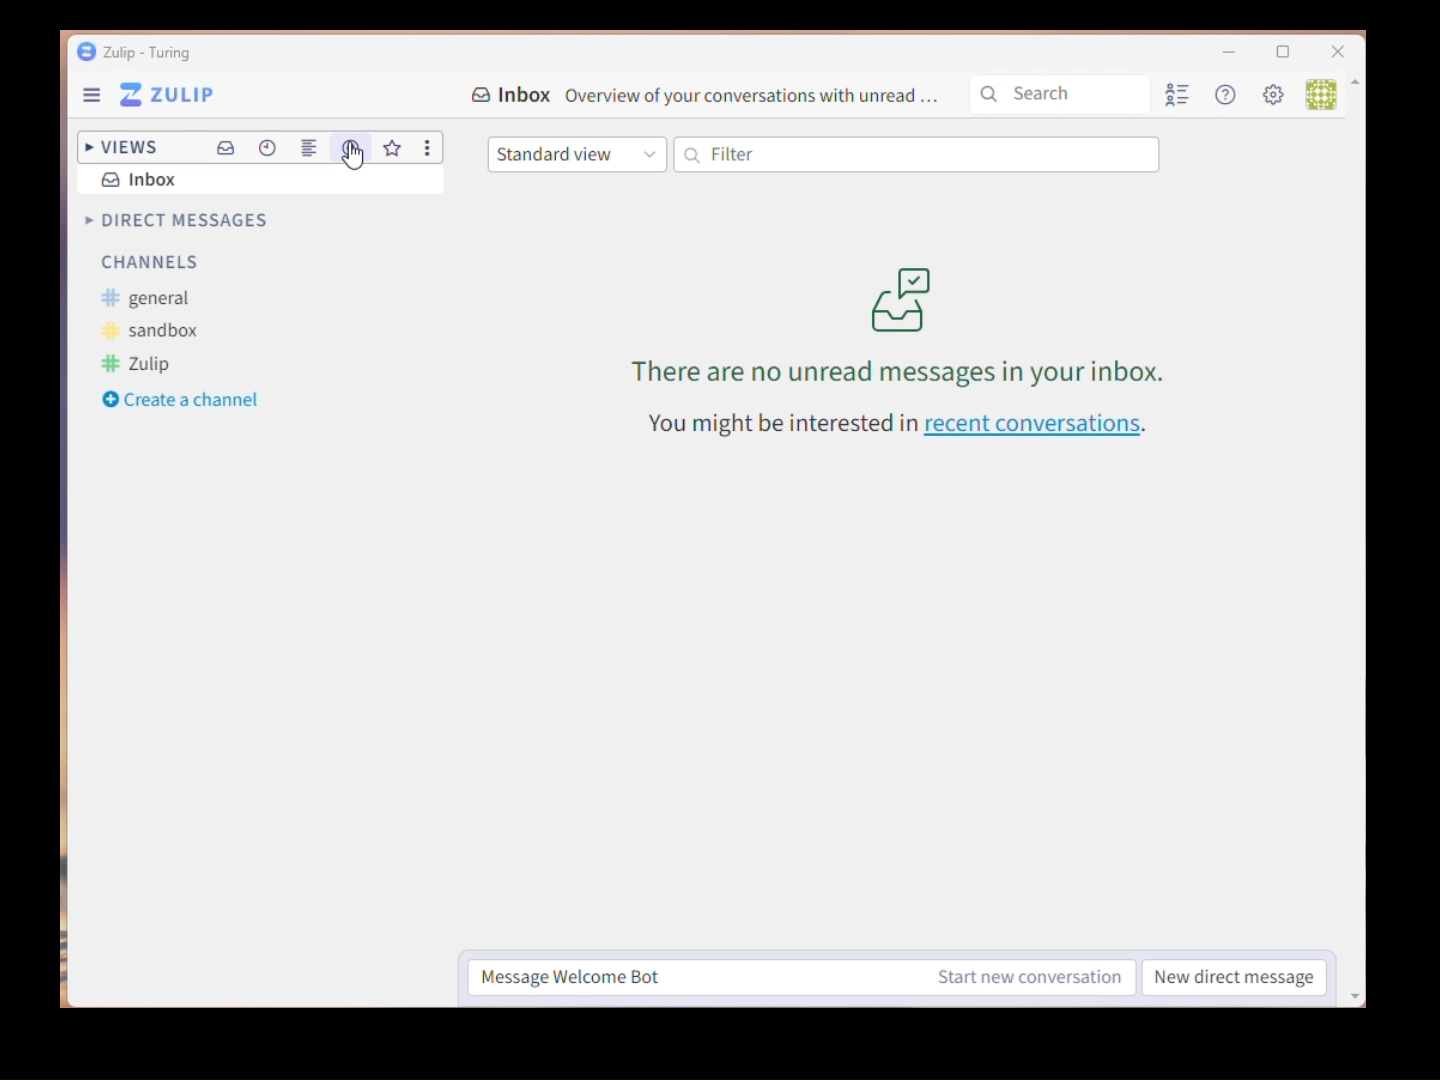  What do you see at coordinates (1288, 56) in the screenshot?
I see `Box` at bounding box center [1288, 56].